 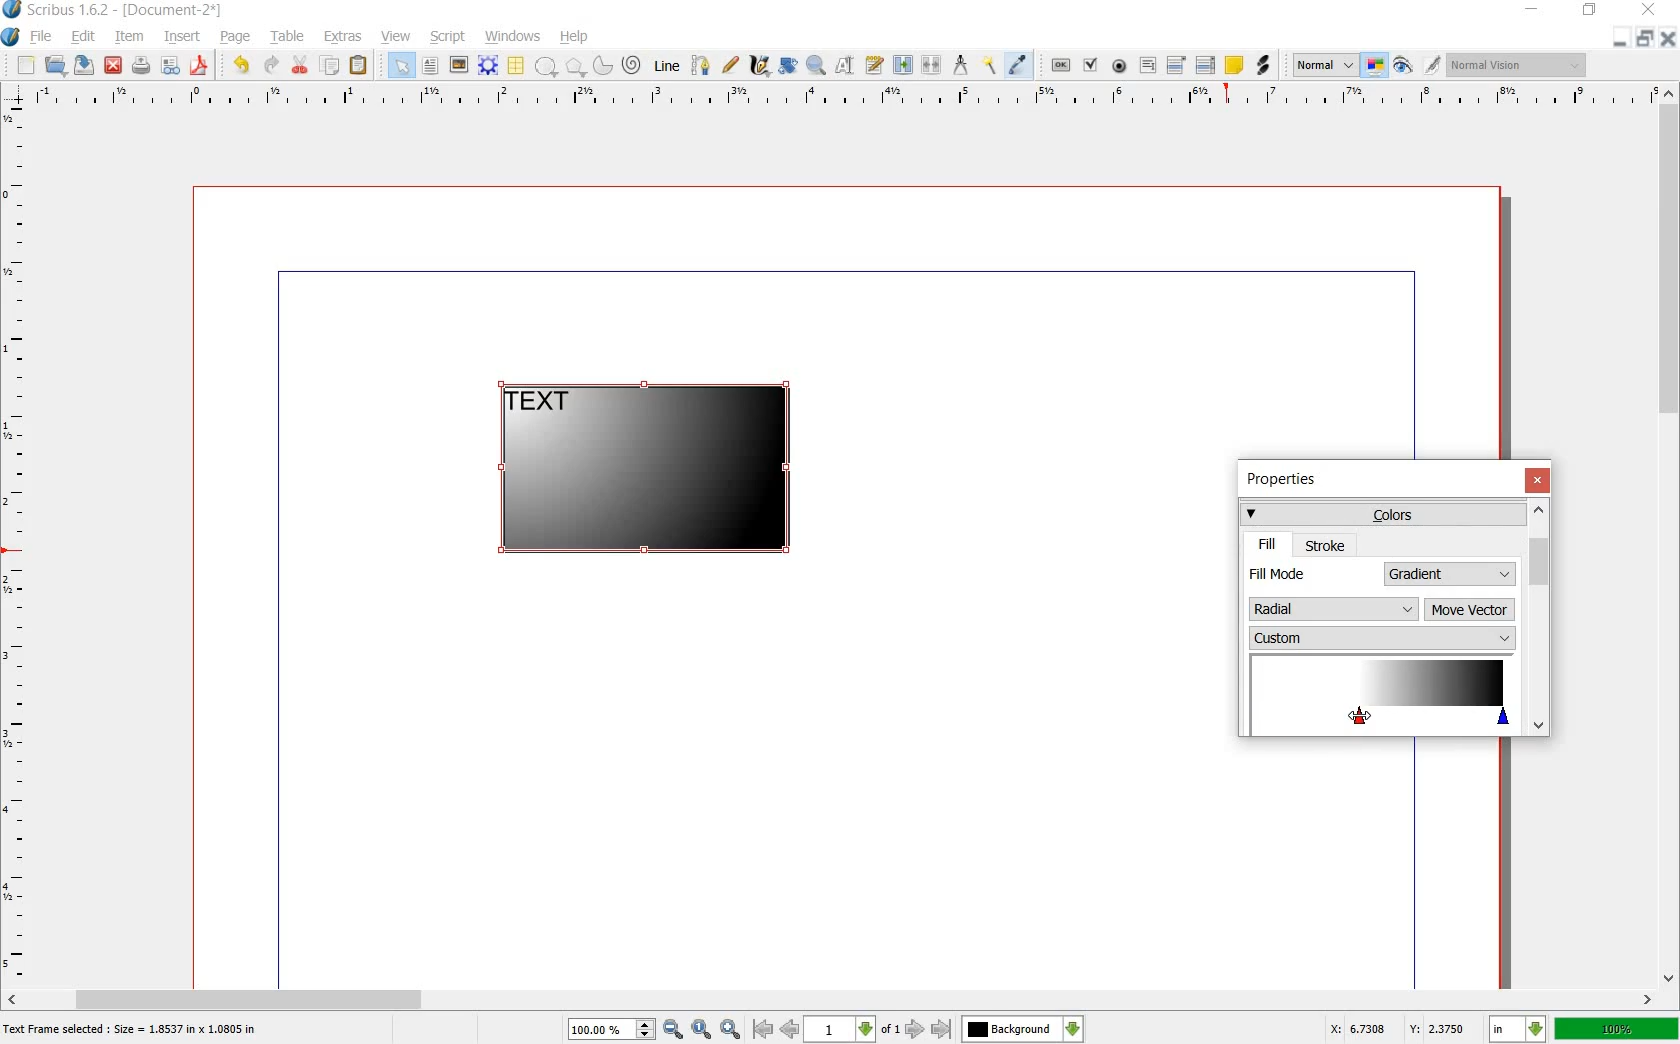 I want to click on preflight verifier, so click(x=169, y=66).